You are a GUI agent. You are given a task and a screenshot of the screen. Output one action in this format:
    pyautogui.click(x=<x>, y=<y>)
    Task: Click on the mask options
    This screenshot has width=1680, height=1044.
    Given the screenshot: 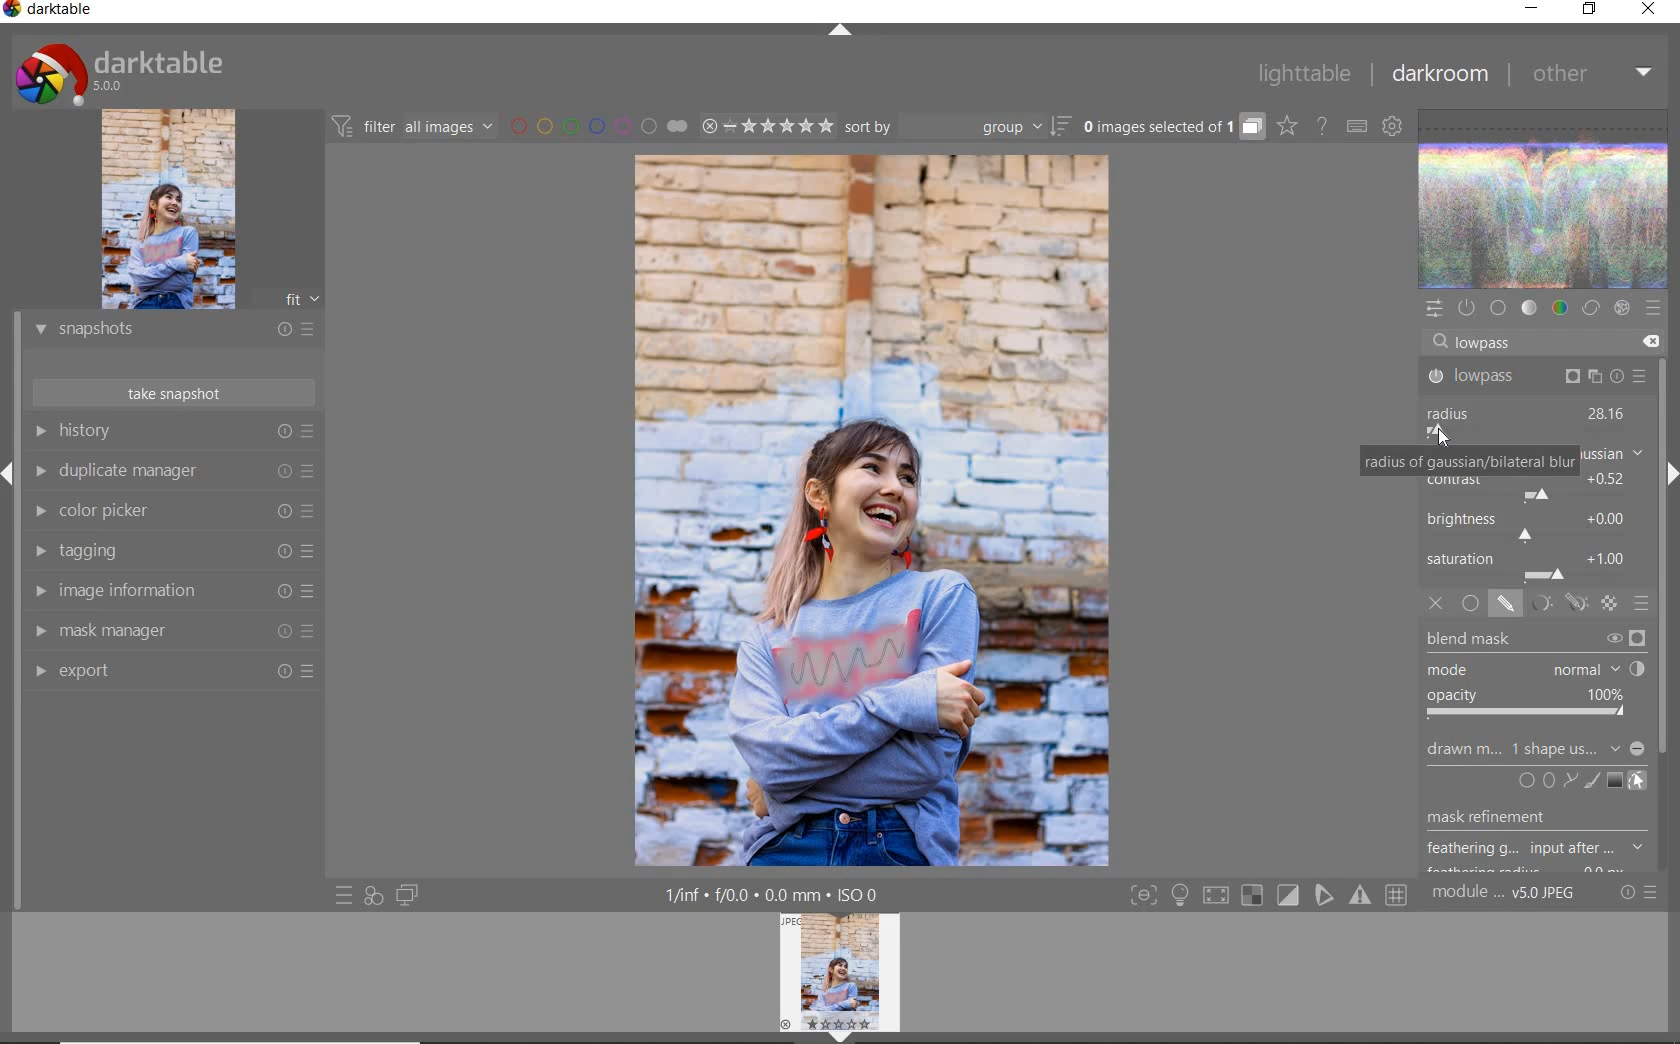 What is the action you would take?
    pyautogui.click(x=1555, y=604)
    